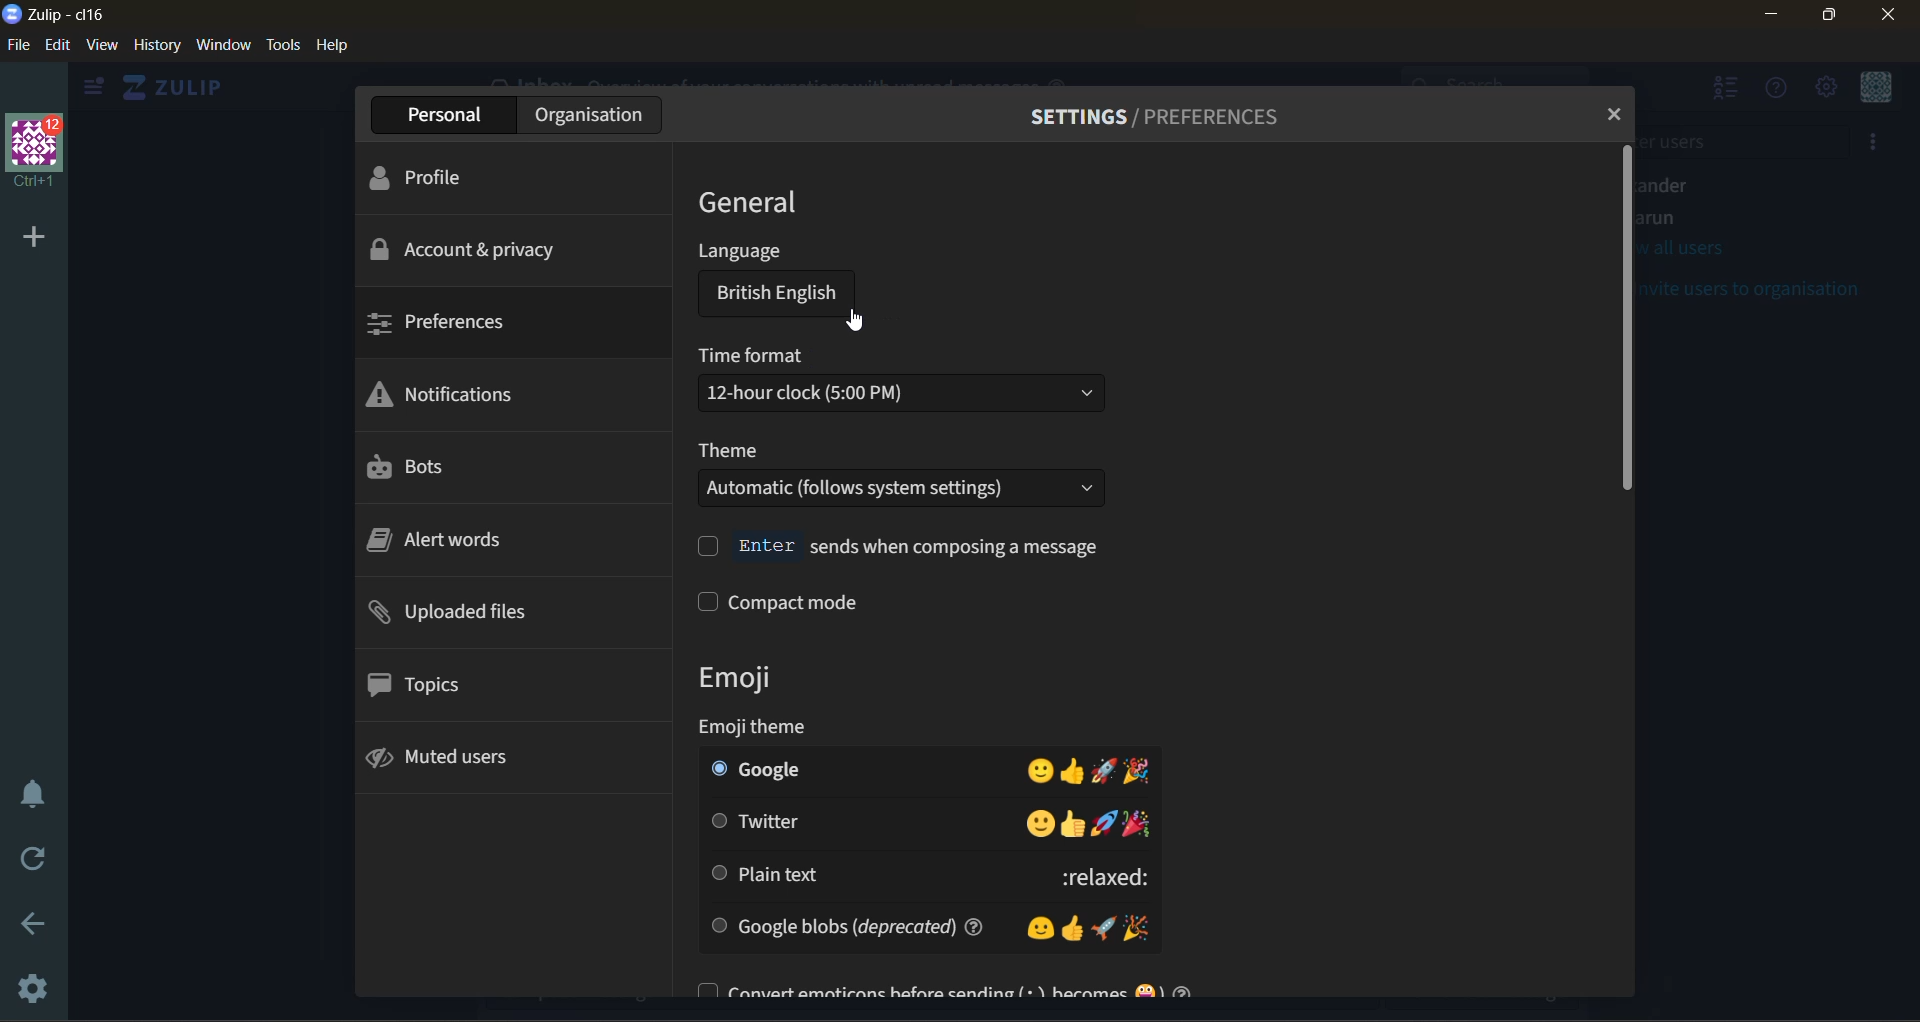 The image size is (1920, 1022). I want to click on notifications, so click(448, 396).